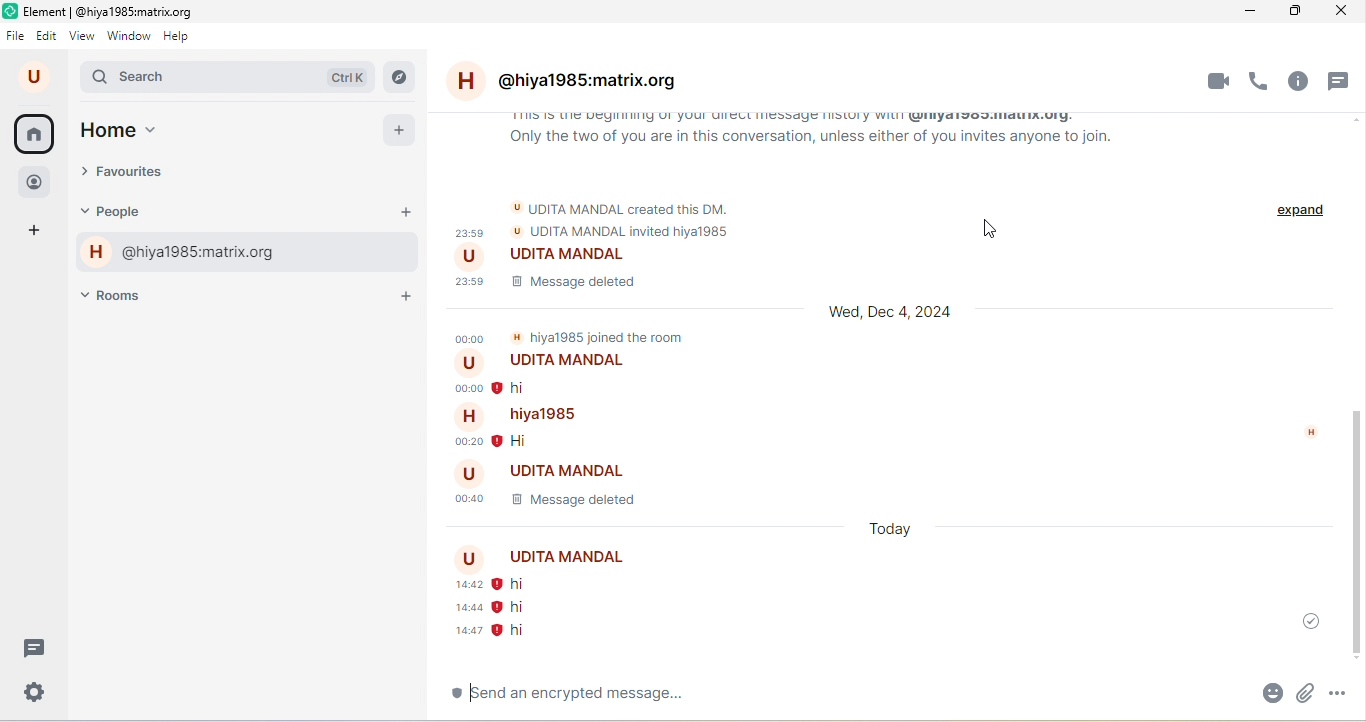 The width and height of the screenshot is (1366, 722). What do you see at coordinates (140, 174) in the screenshot?
I see `favourites` at bounding box center [140, 174].